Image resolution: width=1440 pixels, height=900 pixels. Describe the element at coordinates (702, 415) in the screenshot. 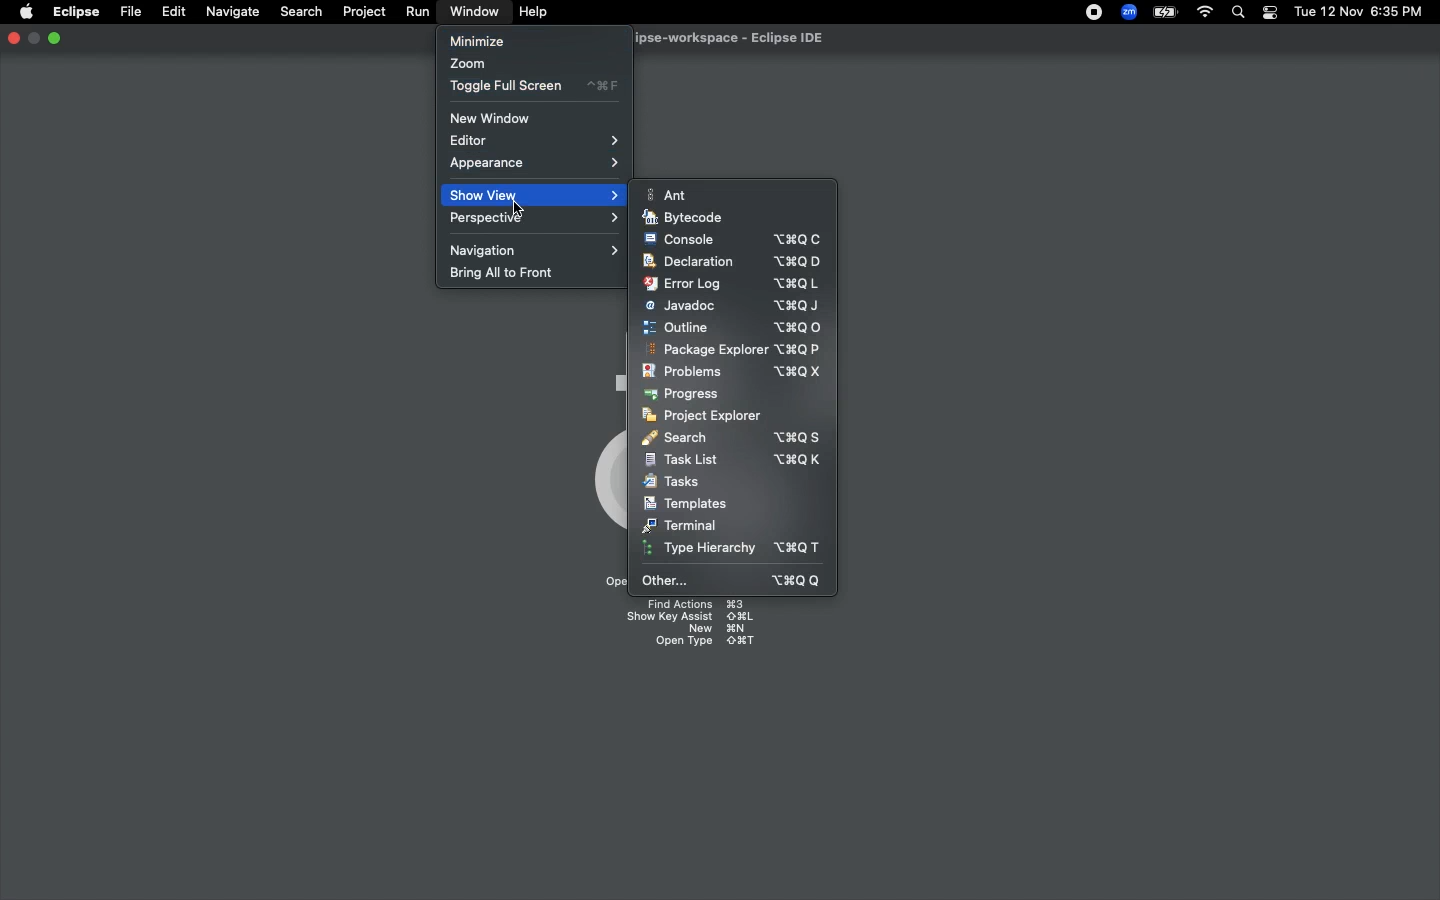

I see `Project explorer` at that location.